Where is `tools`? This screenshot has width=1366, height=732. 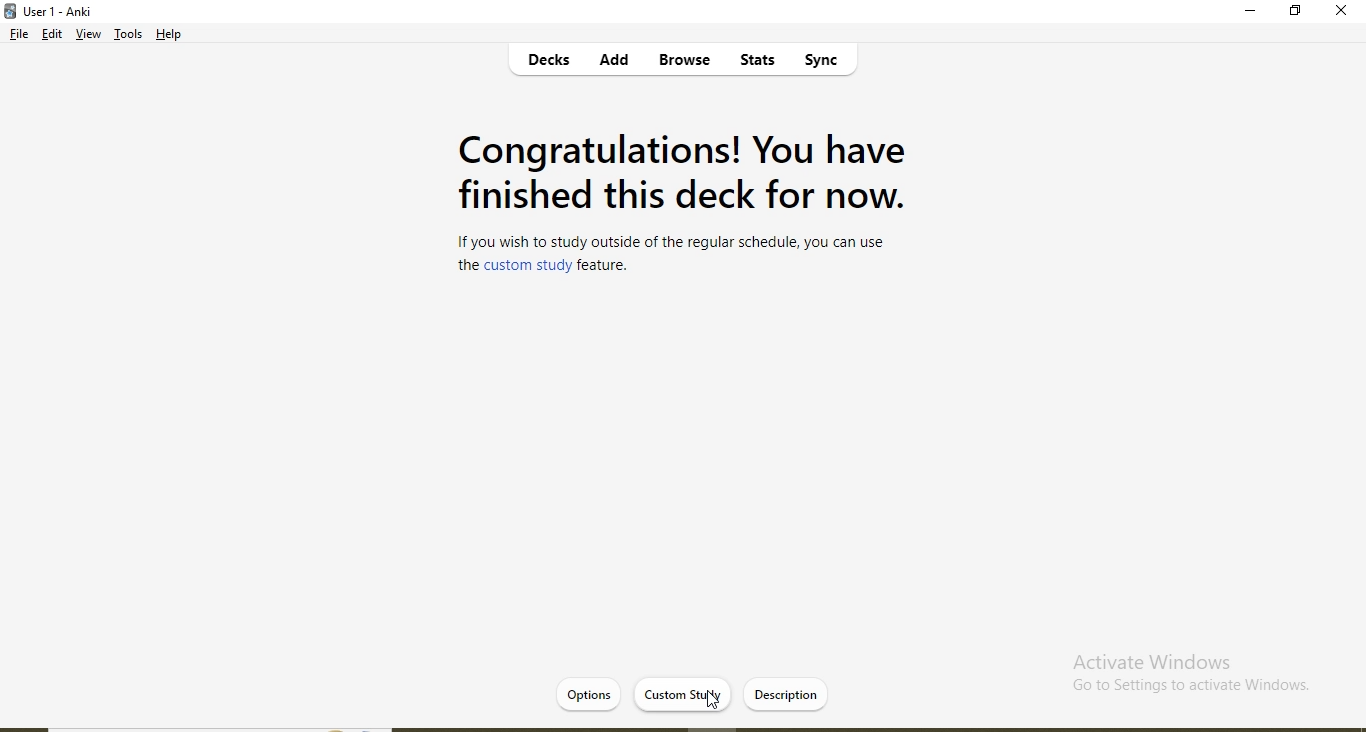
tools is located at coordinates (128, 37).